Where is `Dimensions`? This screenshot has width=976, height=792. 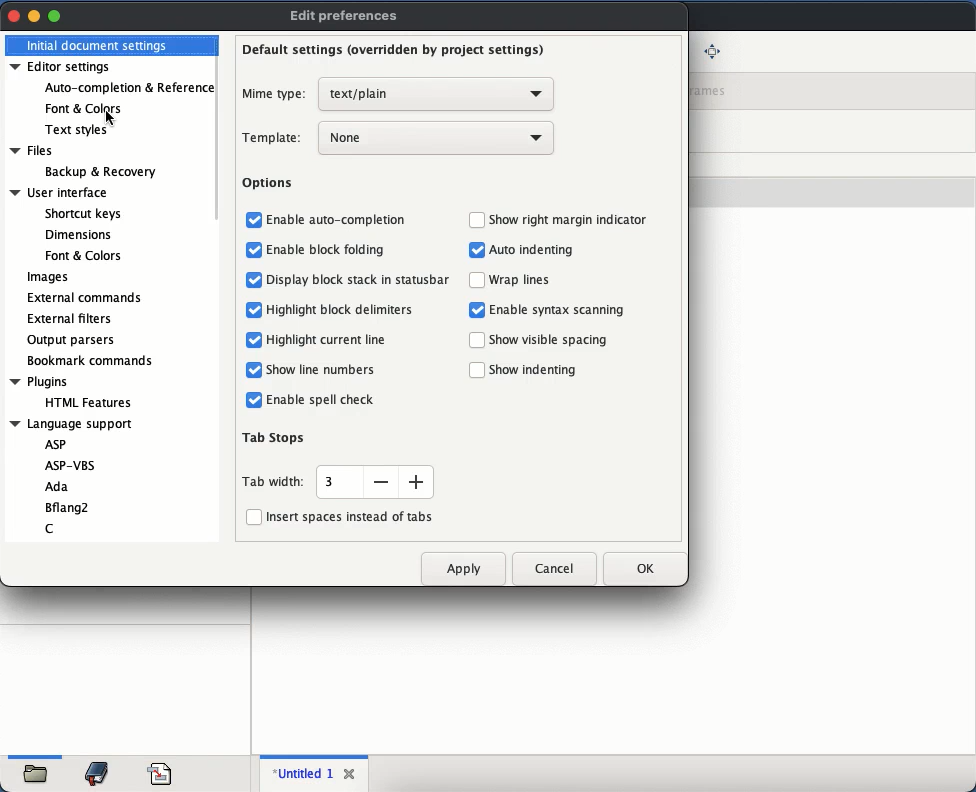
Dimensions is located at coordinates (79, 235).